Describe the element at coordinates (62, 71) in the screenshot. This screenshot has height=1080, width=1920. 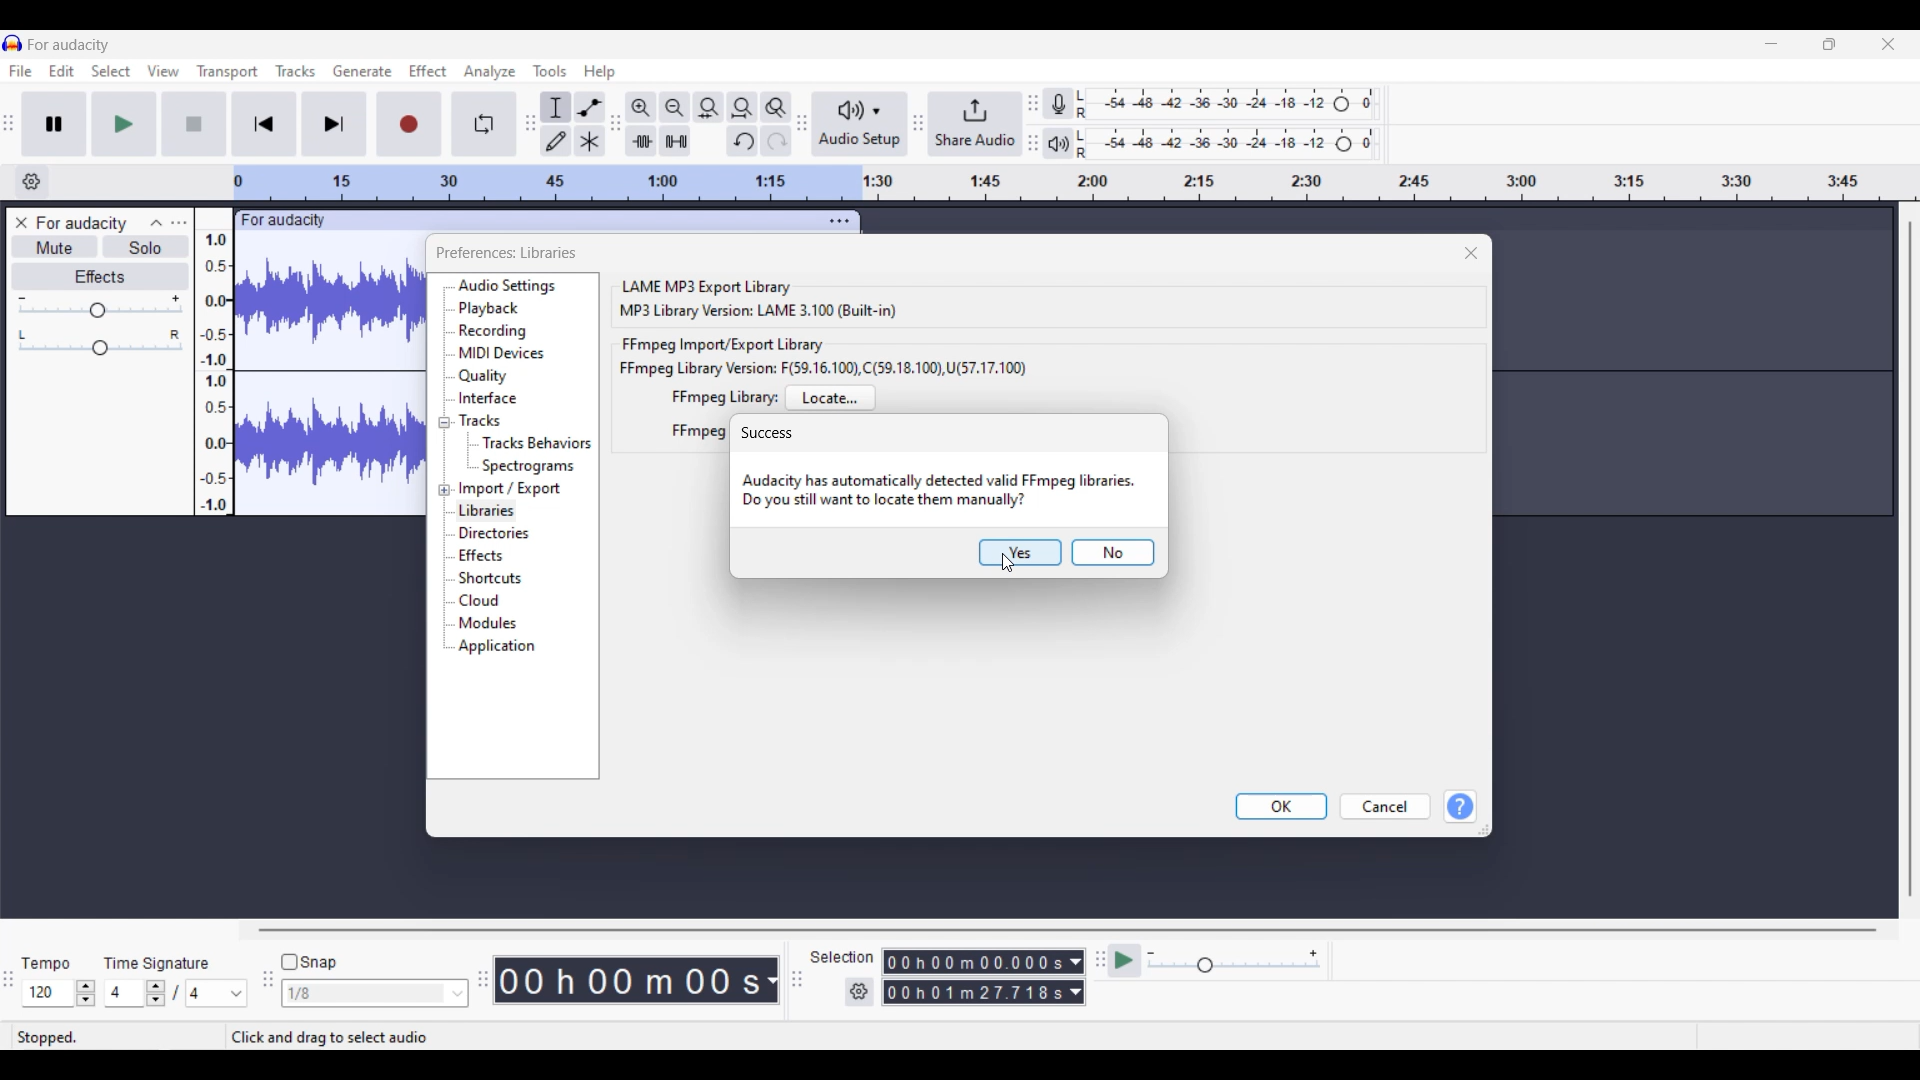
I see `Edit menu` at that location.